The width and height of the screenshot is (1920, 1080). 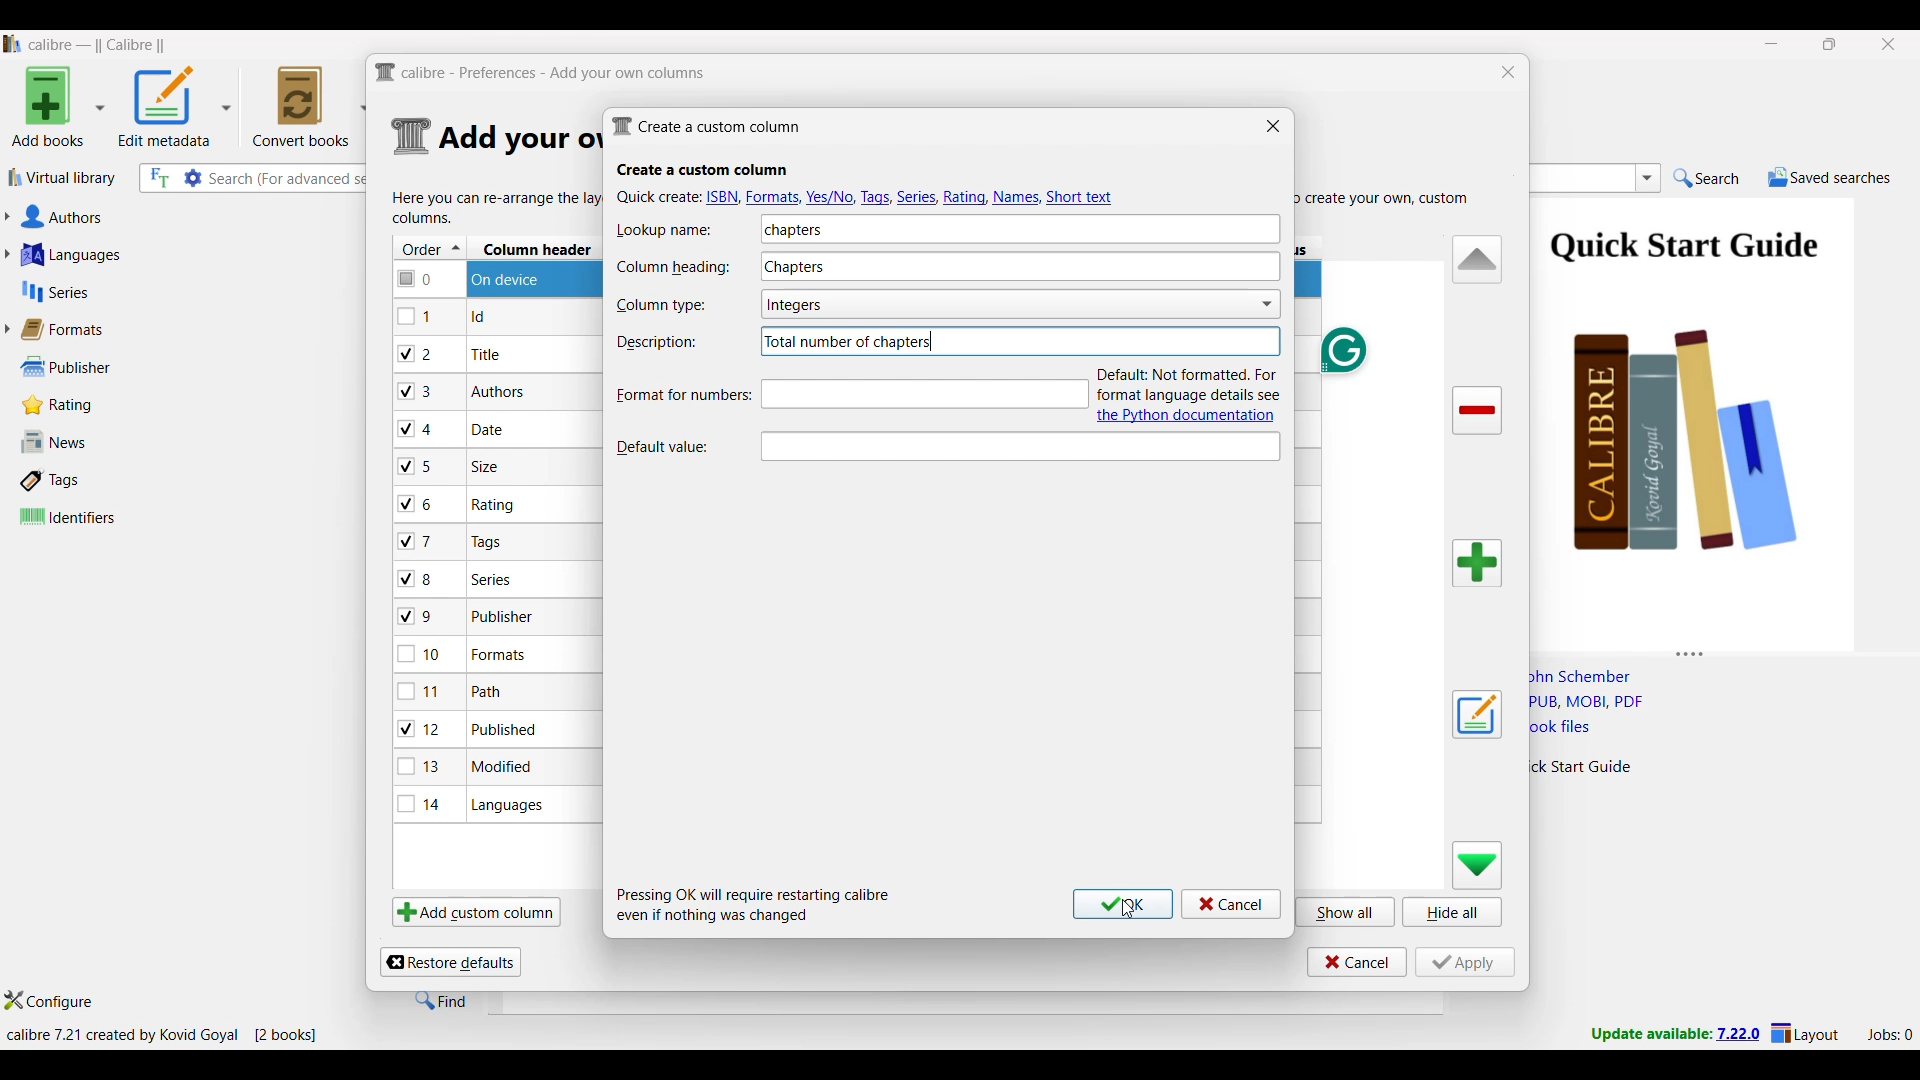 What do you see at coordinates (790, 229) in the screenshot?
I see `Lookup name typed in` at bounding box center [790, 229].